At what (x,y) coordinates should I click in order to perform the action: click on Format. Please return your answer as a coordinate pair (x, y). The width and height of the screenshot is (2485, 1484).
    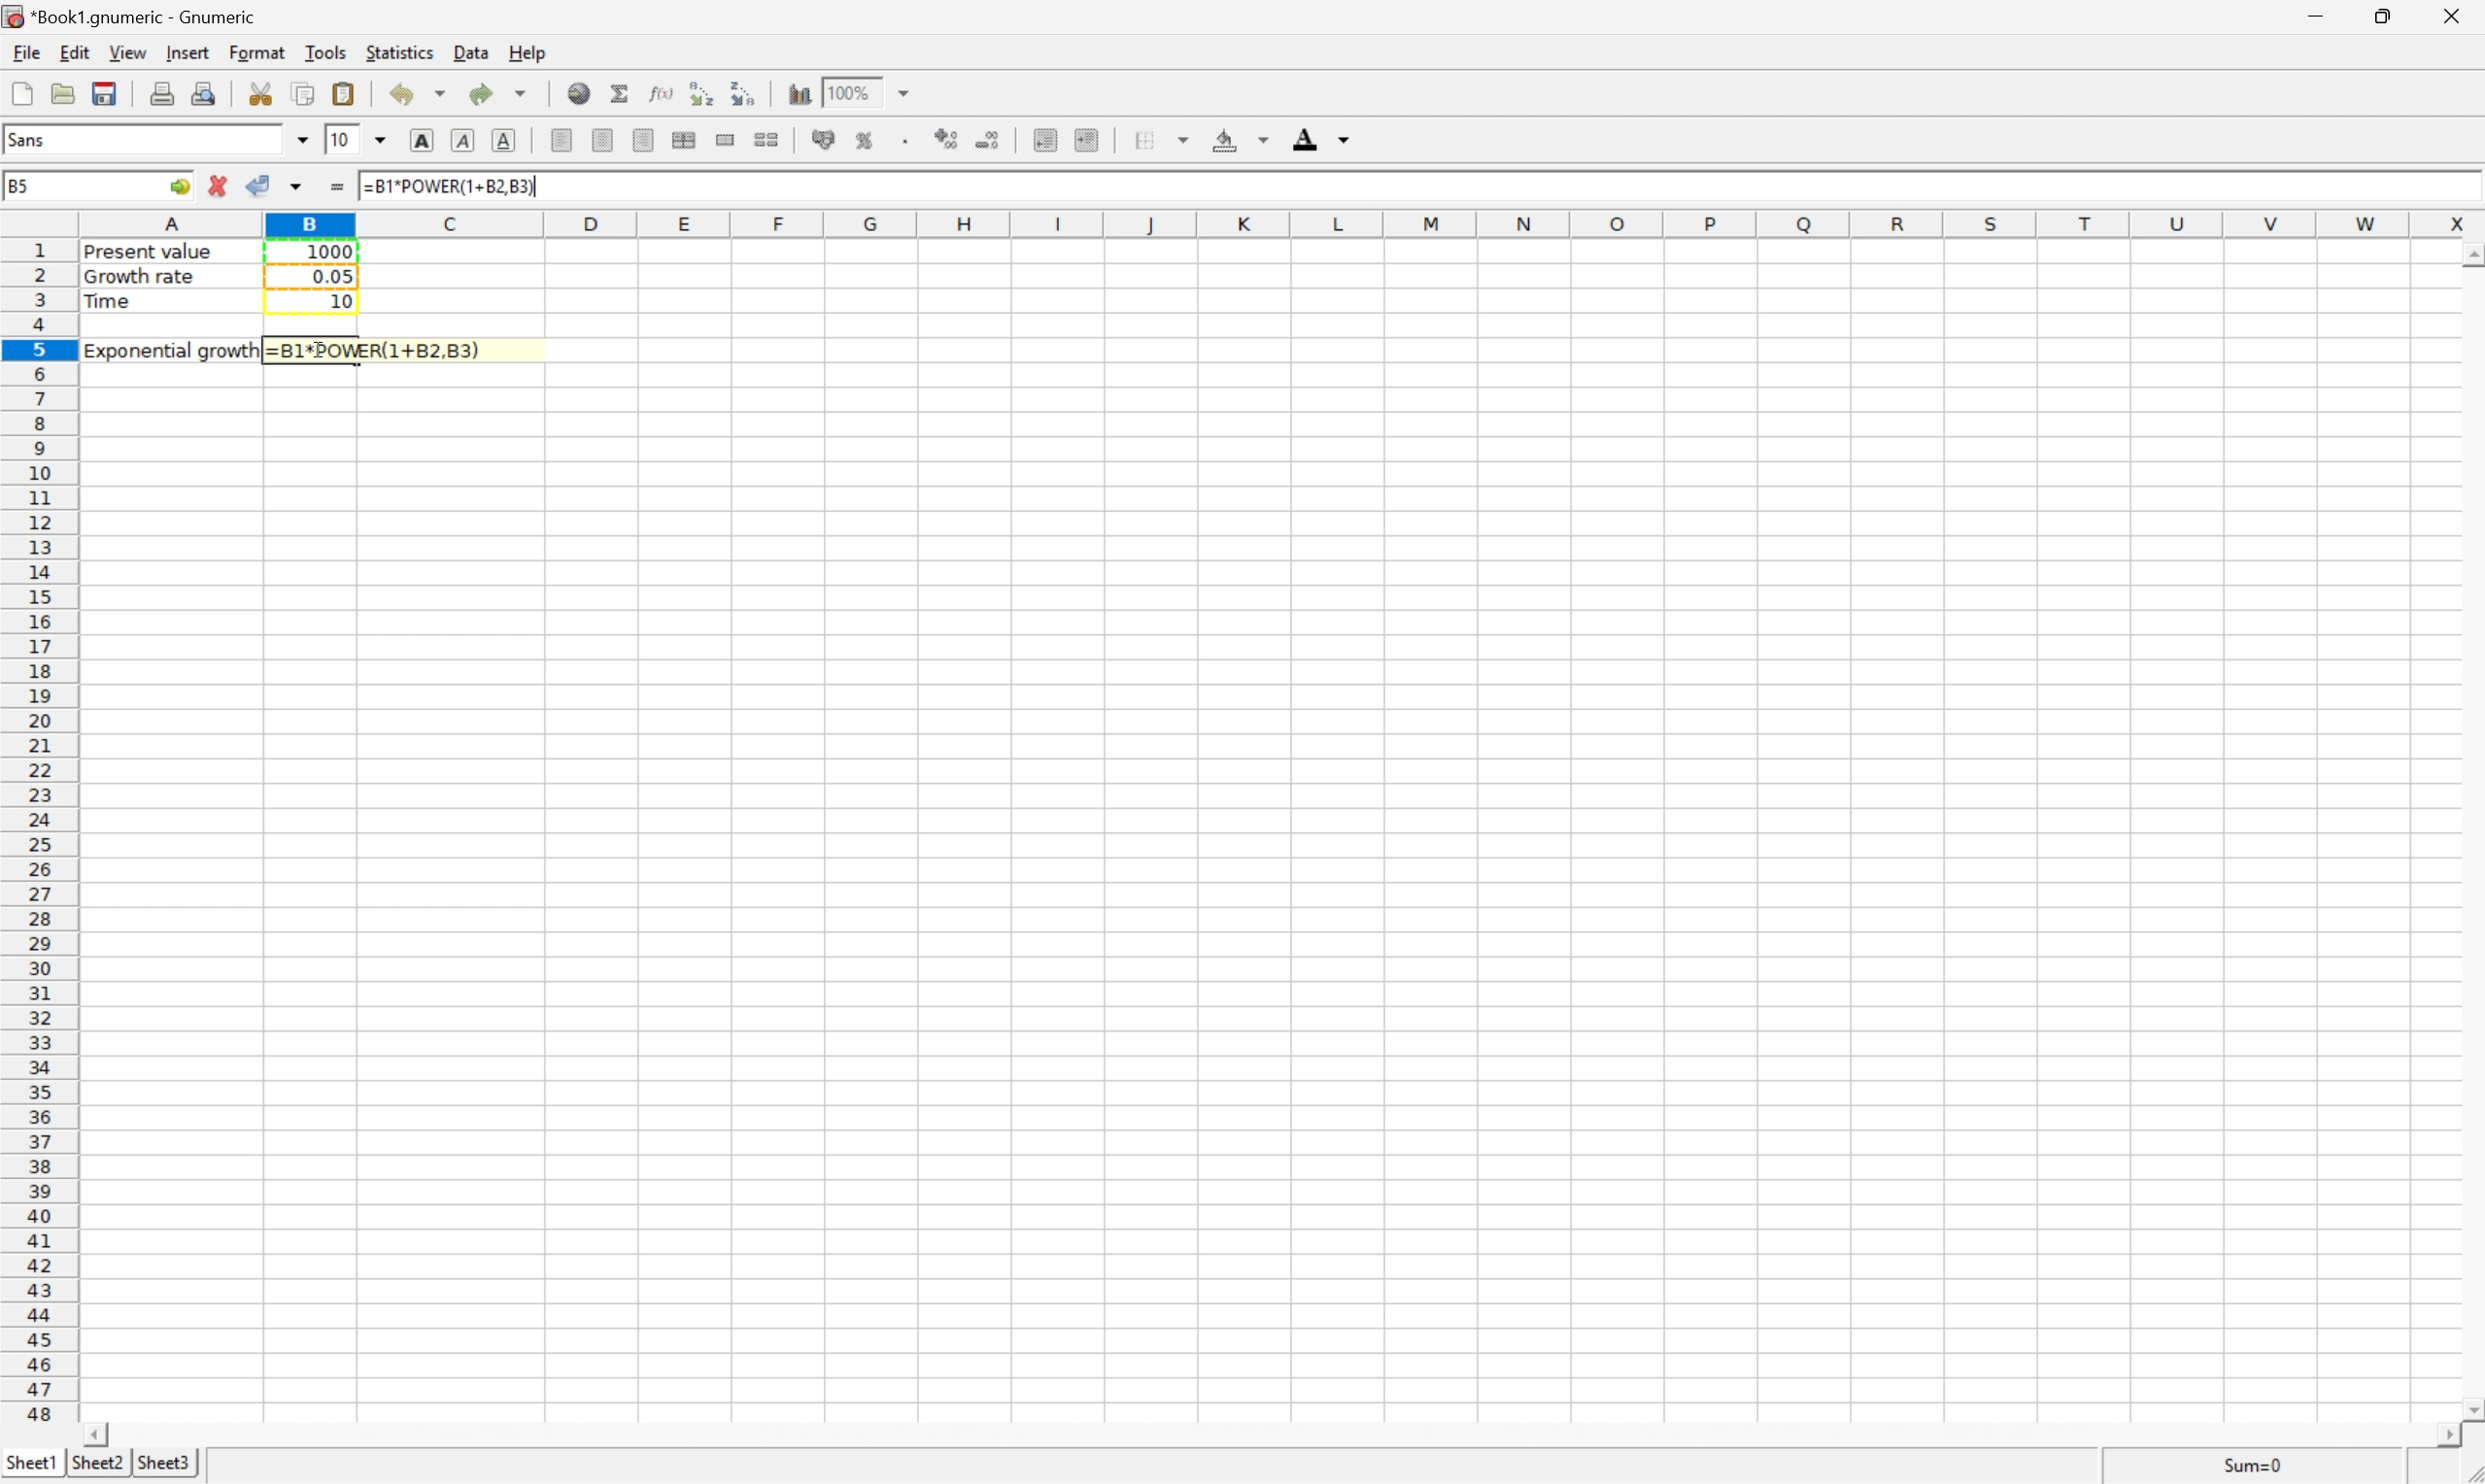
    Looking at the image, I should click on (255, 52).